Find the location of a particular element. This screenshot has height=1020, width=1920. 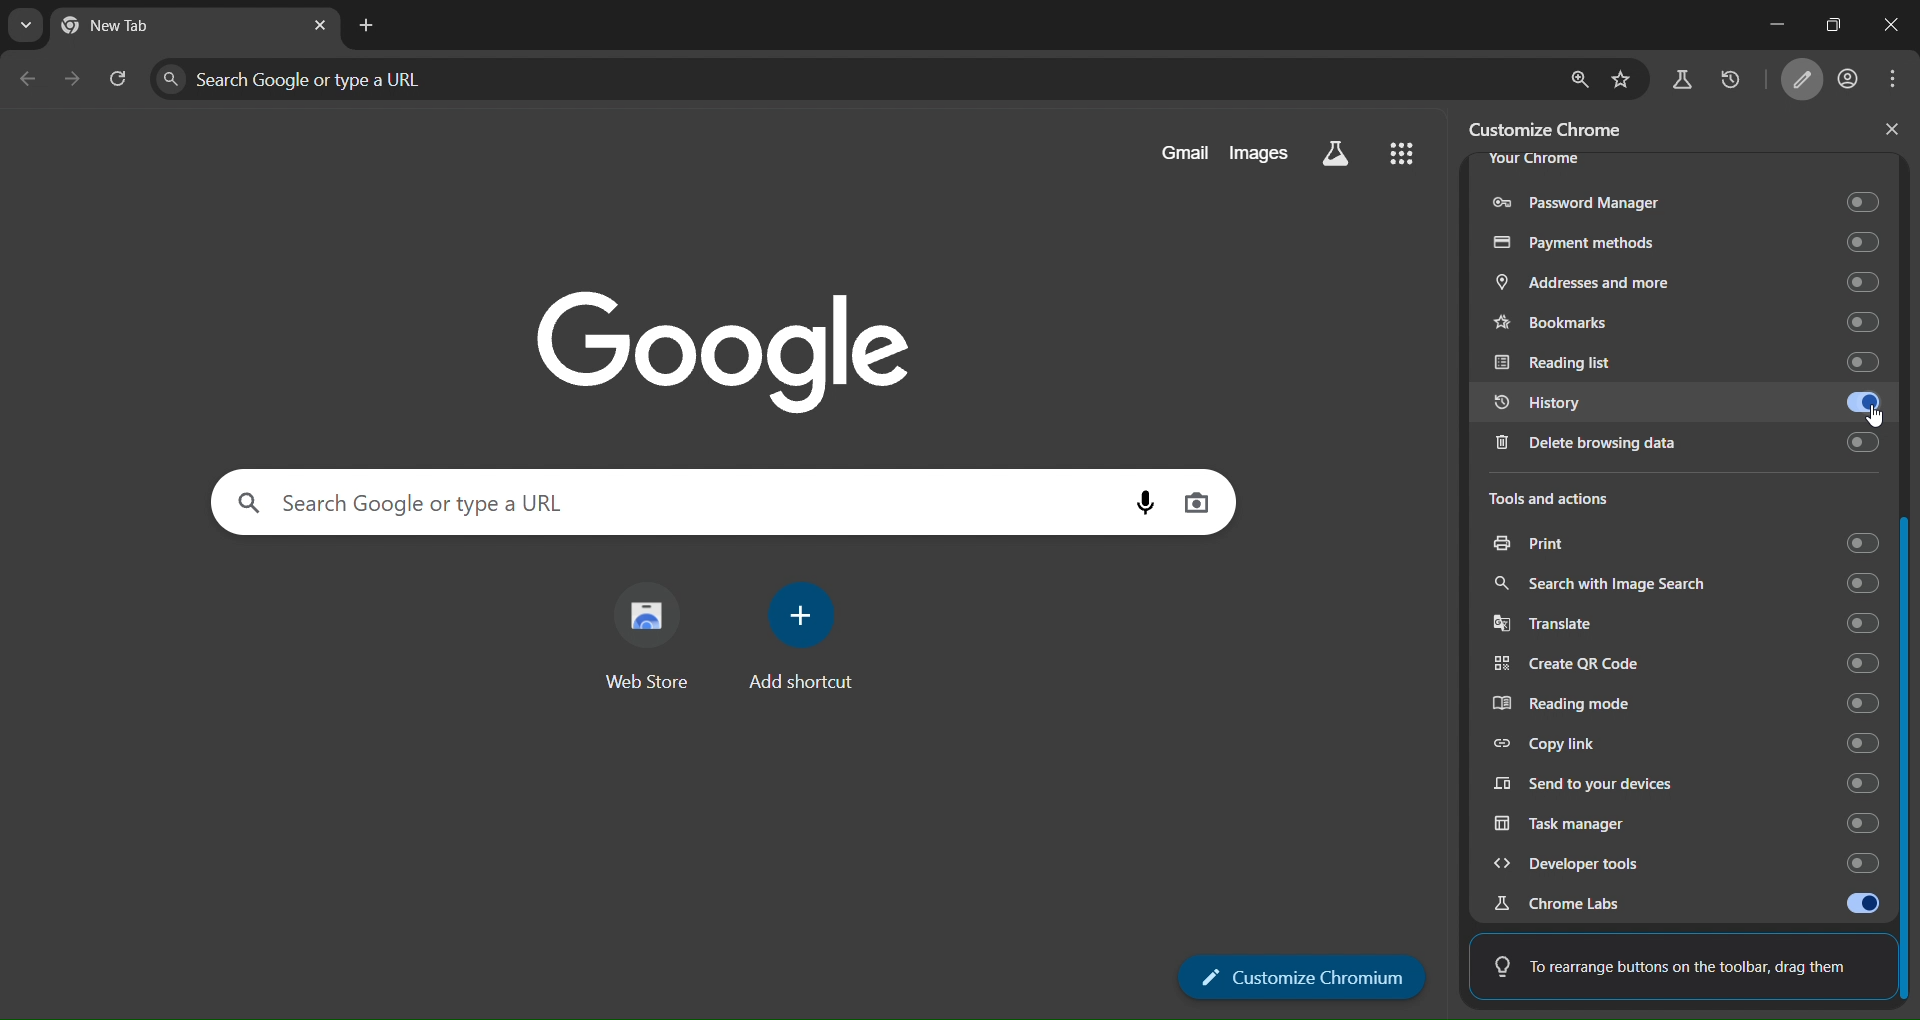

web store is located at coordinates (647, 643).